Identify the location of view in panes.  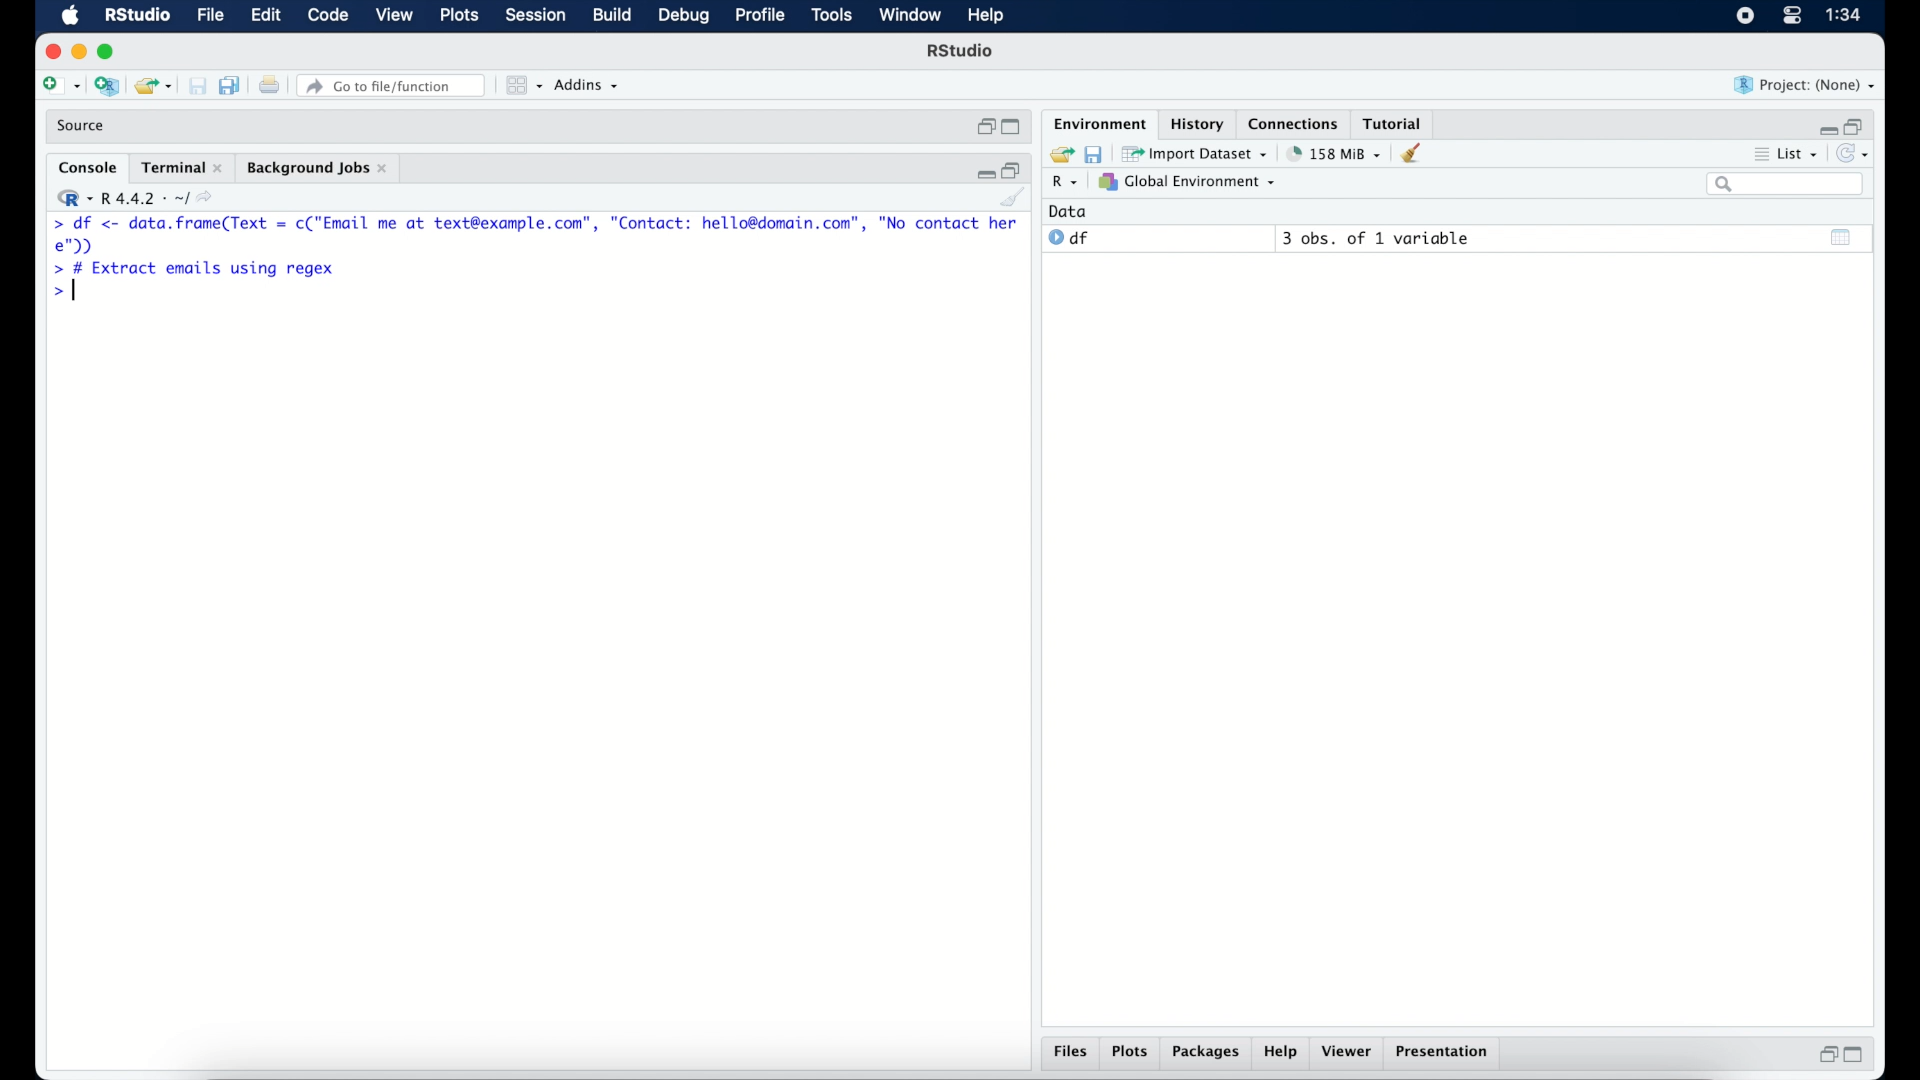
(522, 86).